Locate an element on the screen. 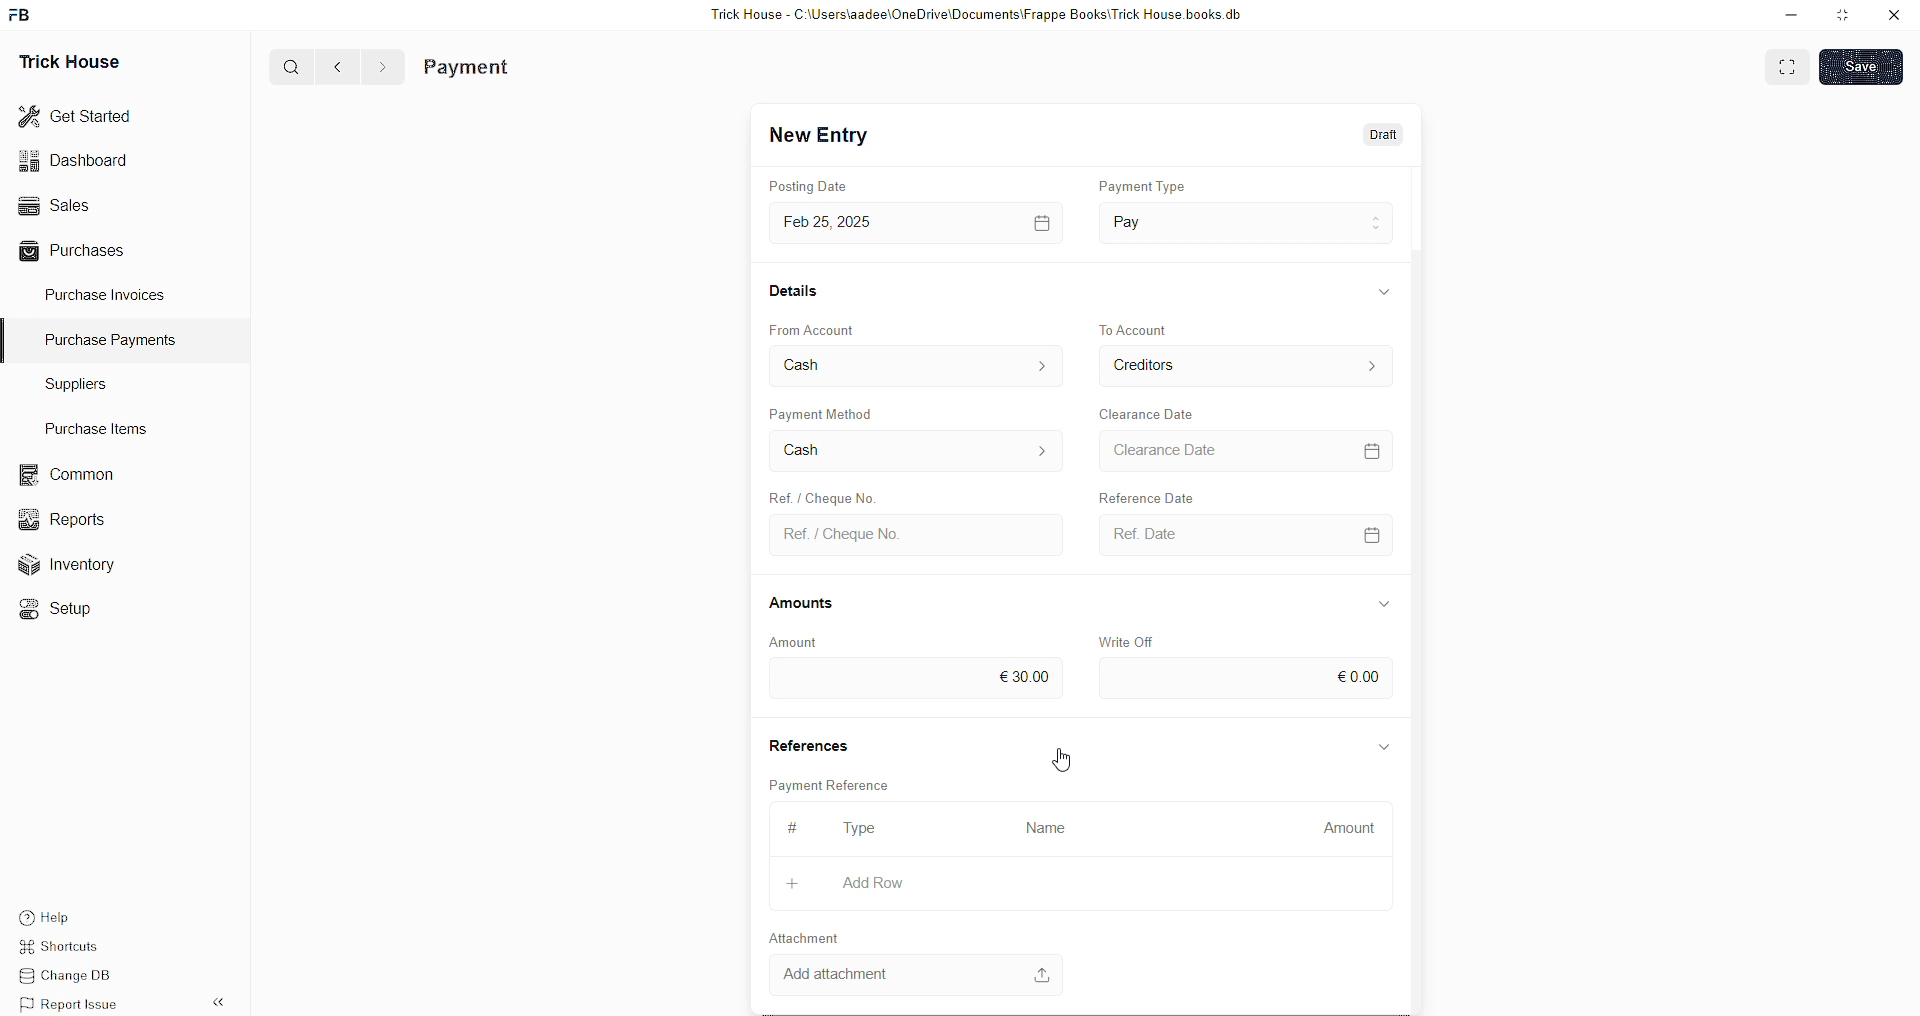 Image resolution: width=1920 pixels, height=1016 pixels. > Clearance Date is located at coordinates (1176, 449).